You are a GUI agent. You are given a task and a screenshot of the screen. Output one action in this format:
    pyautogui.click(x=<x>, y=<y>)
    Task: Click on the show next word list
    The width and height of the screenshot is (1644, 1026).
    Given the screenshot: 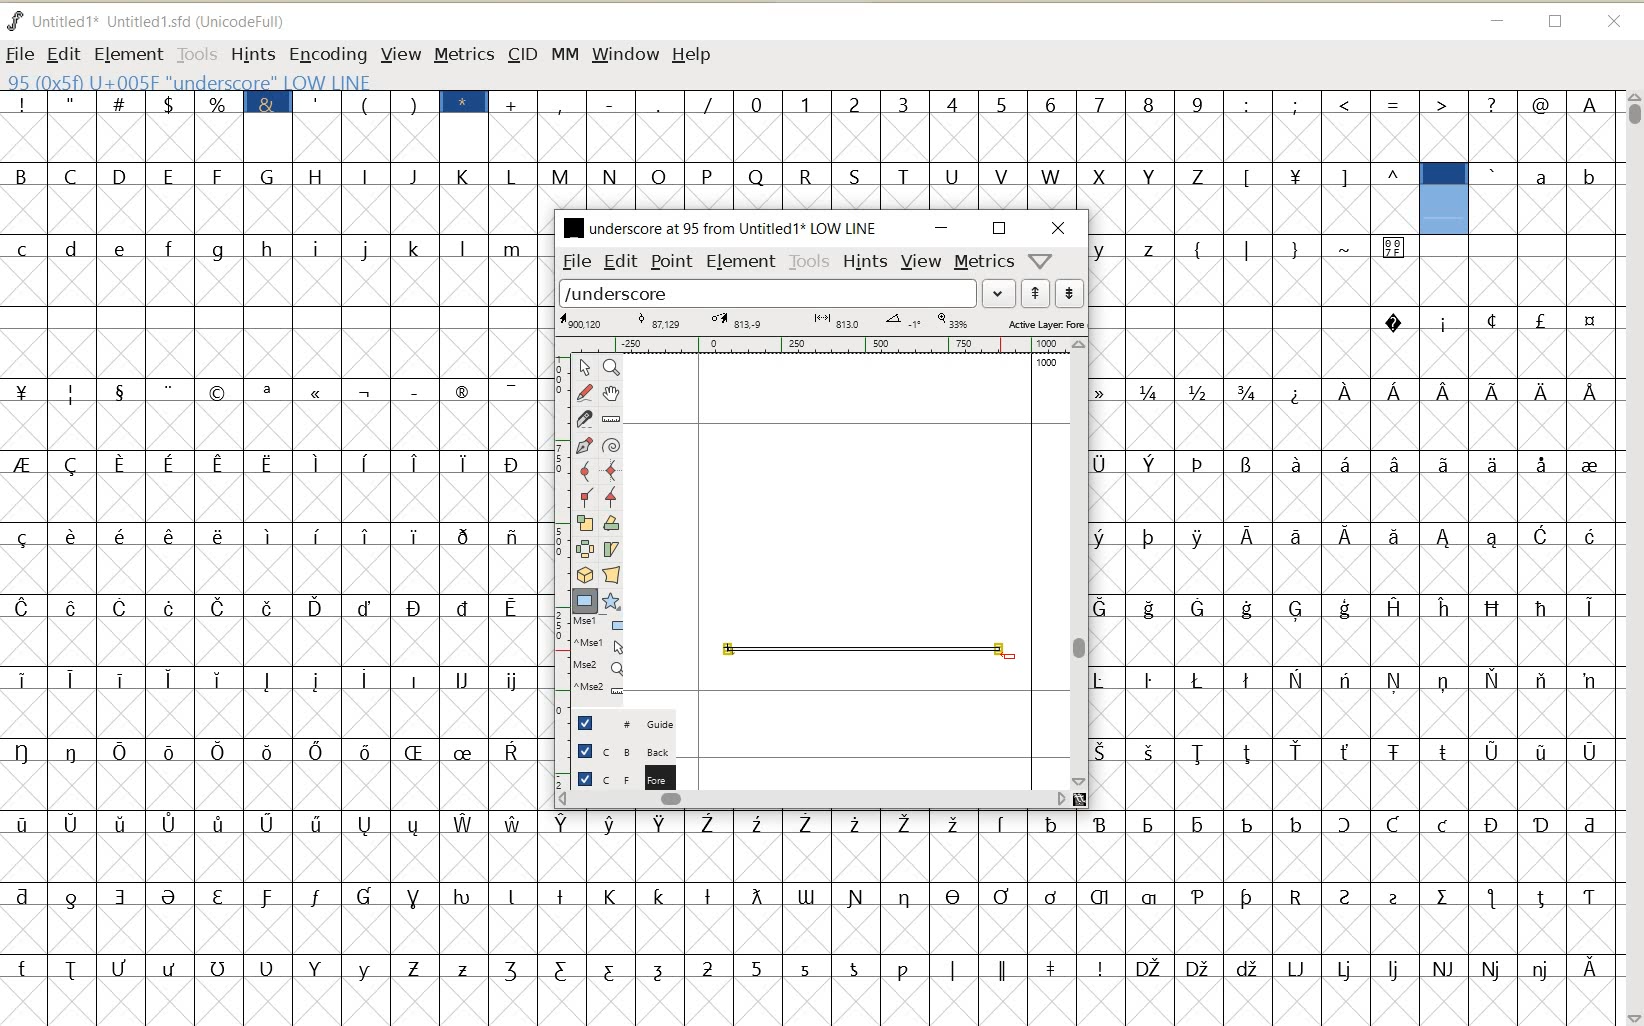 What is the action you would take?
    pyautogui.click(x=1070, y=293)
    